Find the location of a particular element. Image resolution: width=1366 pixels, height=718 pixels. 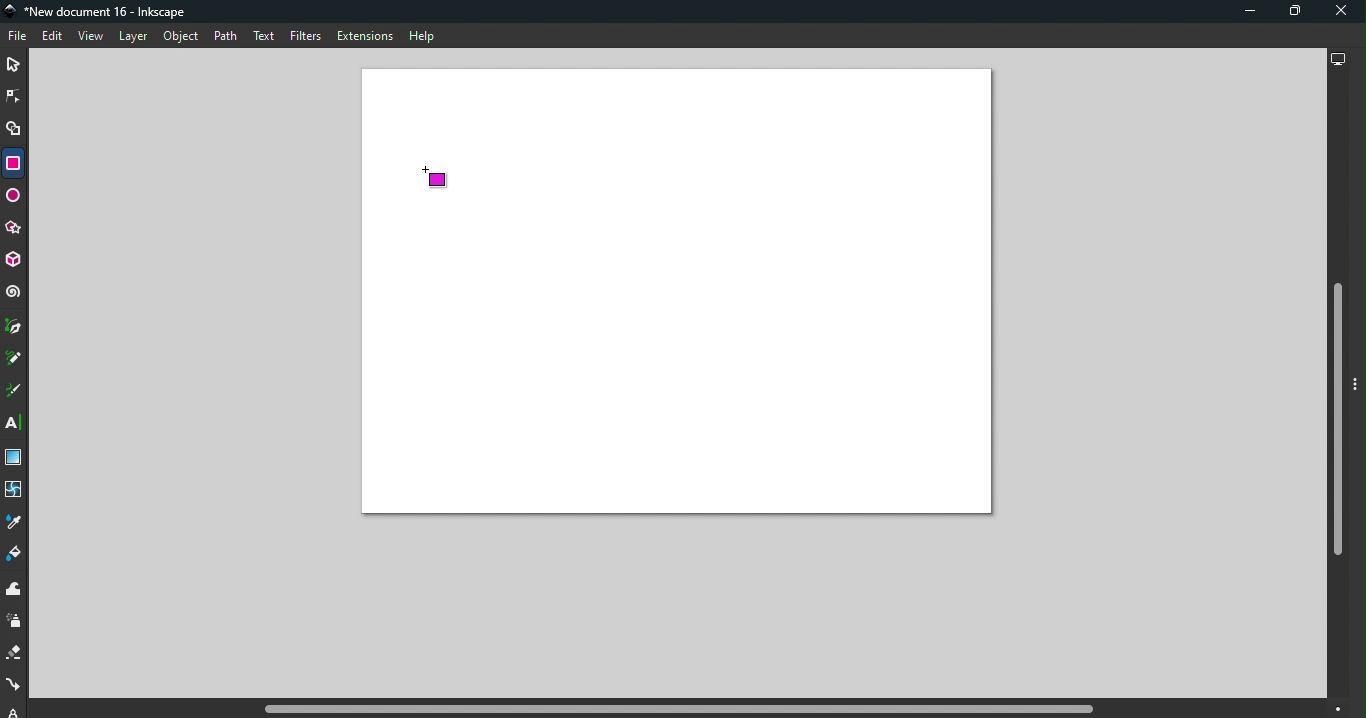

Eraser tool is located at coordinates (16, 653).